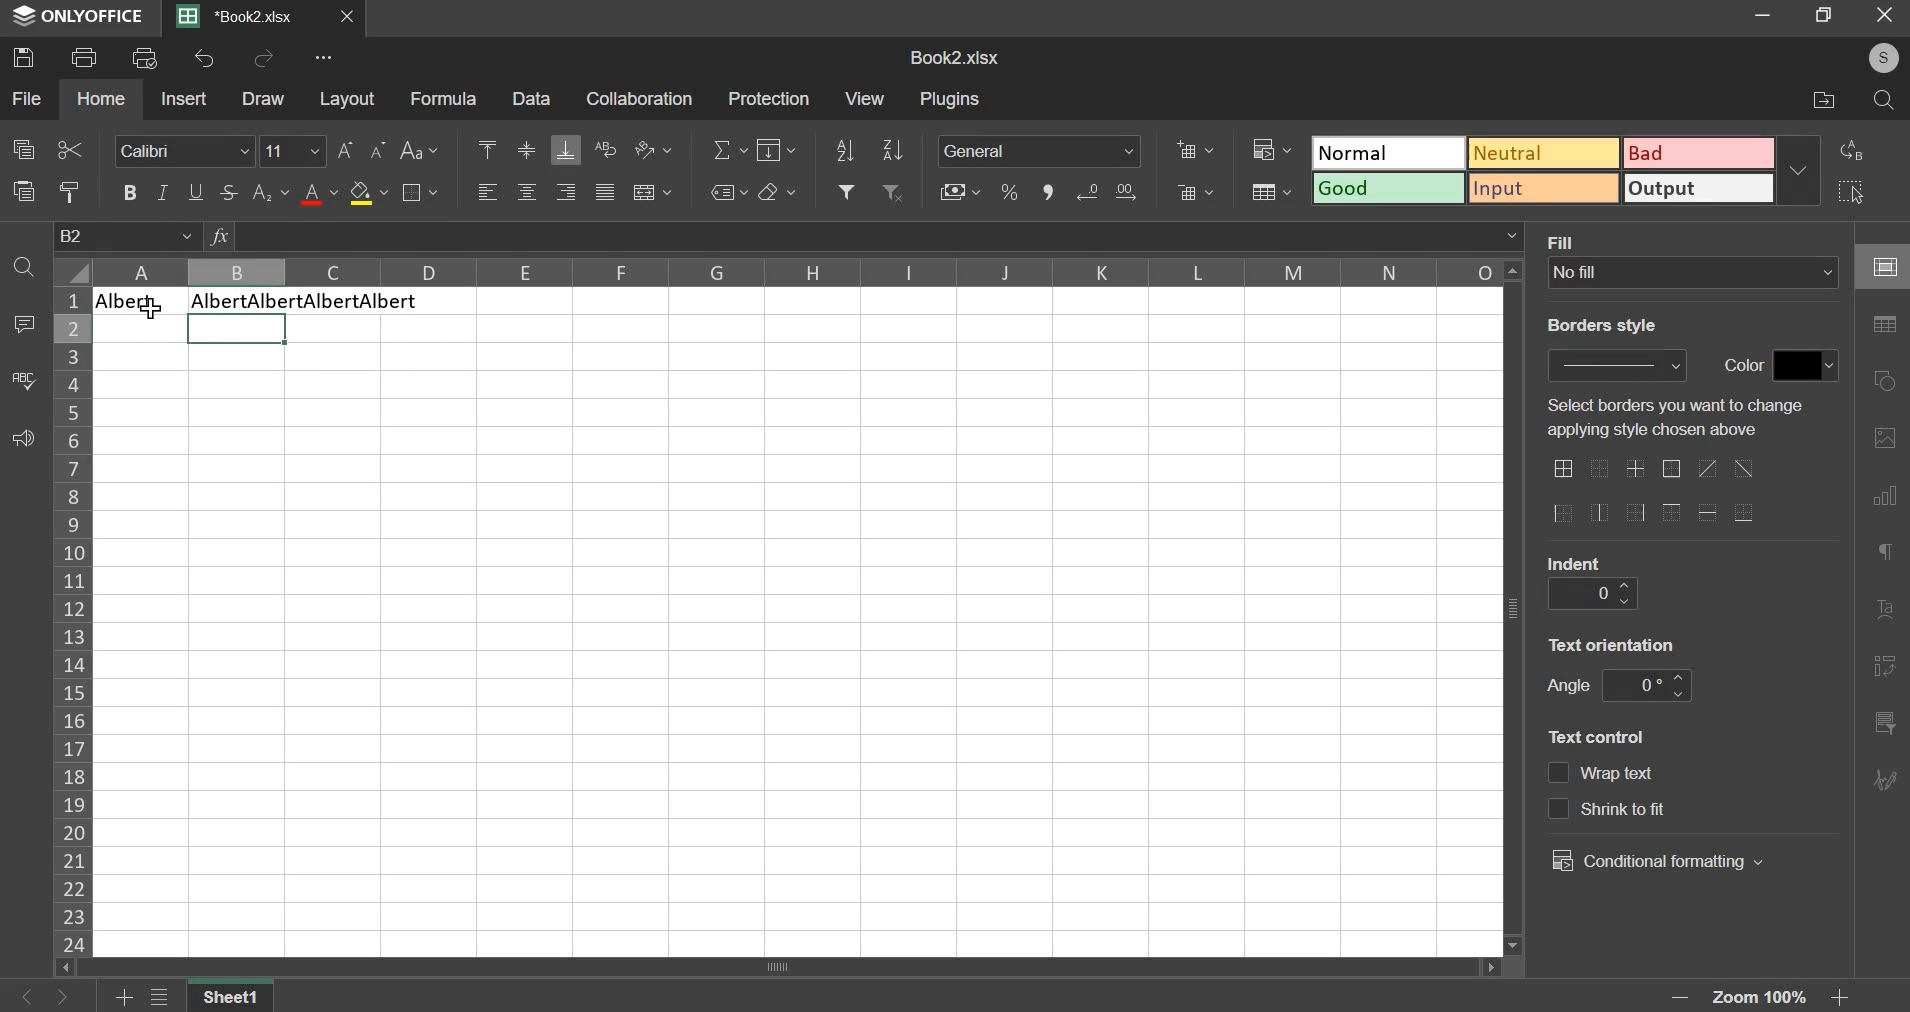 The width and height of the screenshot is (1910, 1012). Describe the element at coordinates (233, 996) in the screenshot. I see `Sheet name` at that location.